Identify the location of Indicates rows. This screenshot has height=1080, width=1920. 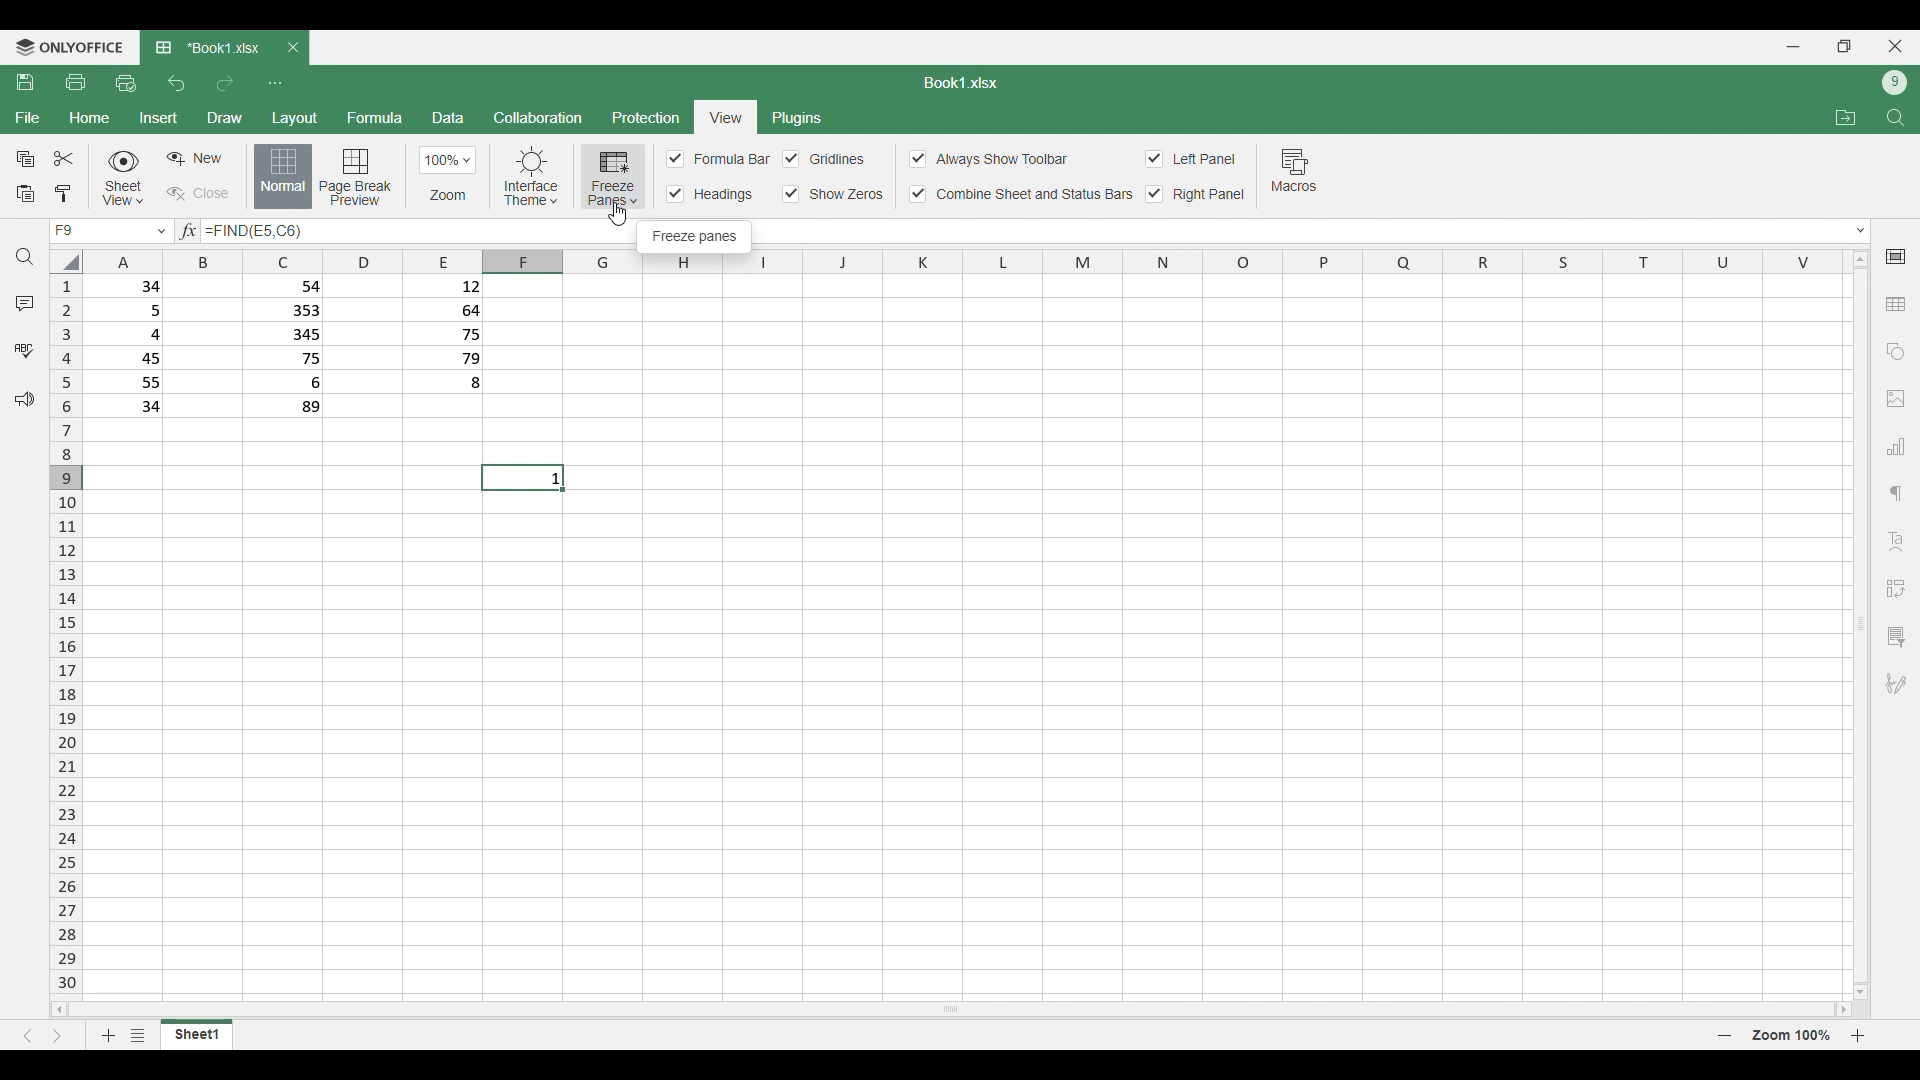
(68, 635).